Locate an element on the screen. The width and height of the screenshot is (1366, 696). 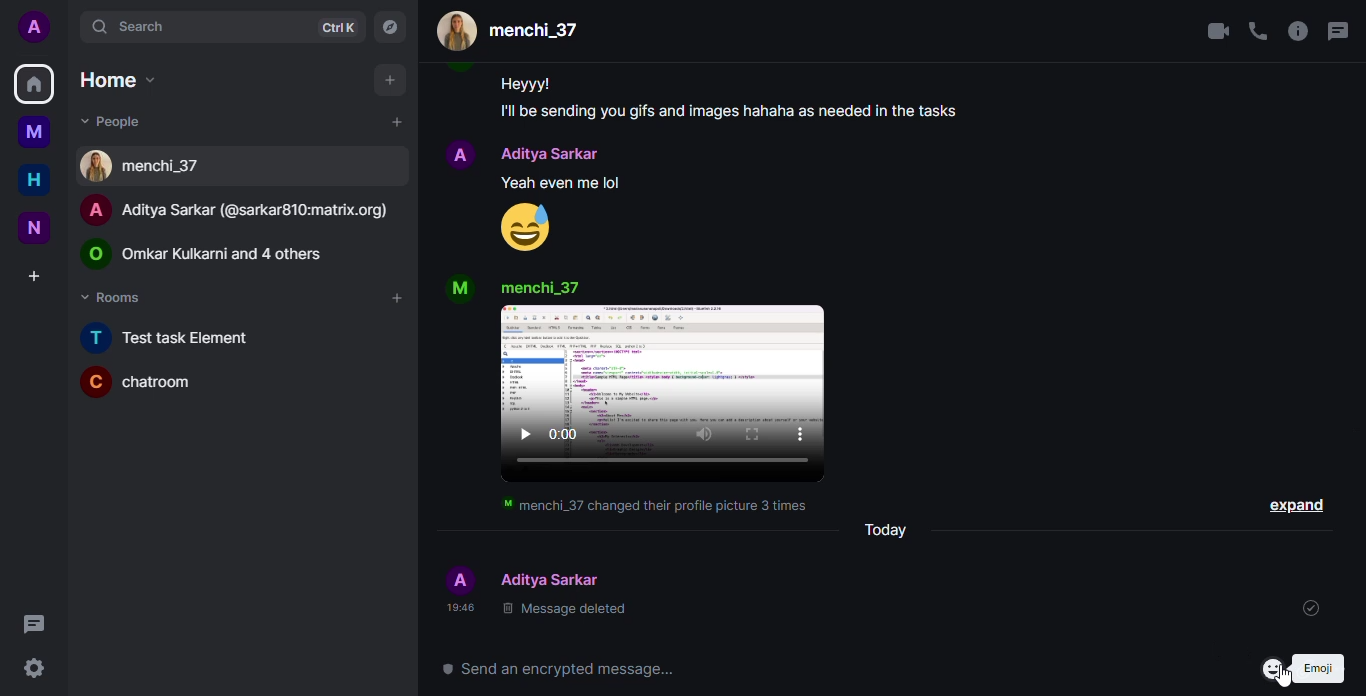
expand is located at coordinates (1295, 507).